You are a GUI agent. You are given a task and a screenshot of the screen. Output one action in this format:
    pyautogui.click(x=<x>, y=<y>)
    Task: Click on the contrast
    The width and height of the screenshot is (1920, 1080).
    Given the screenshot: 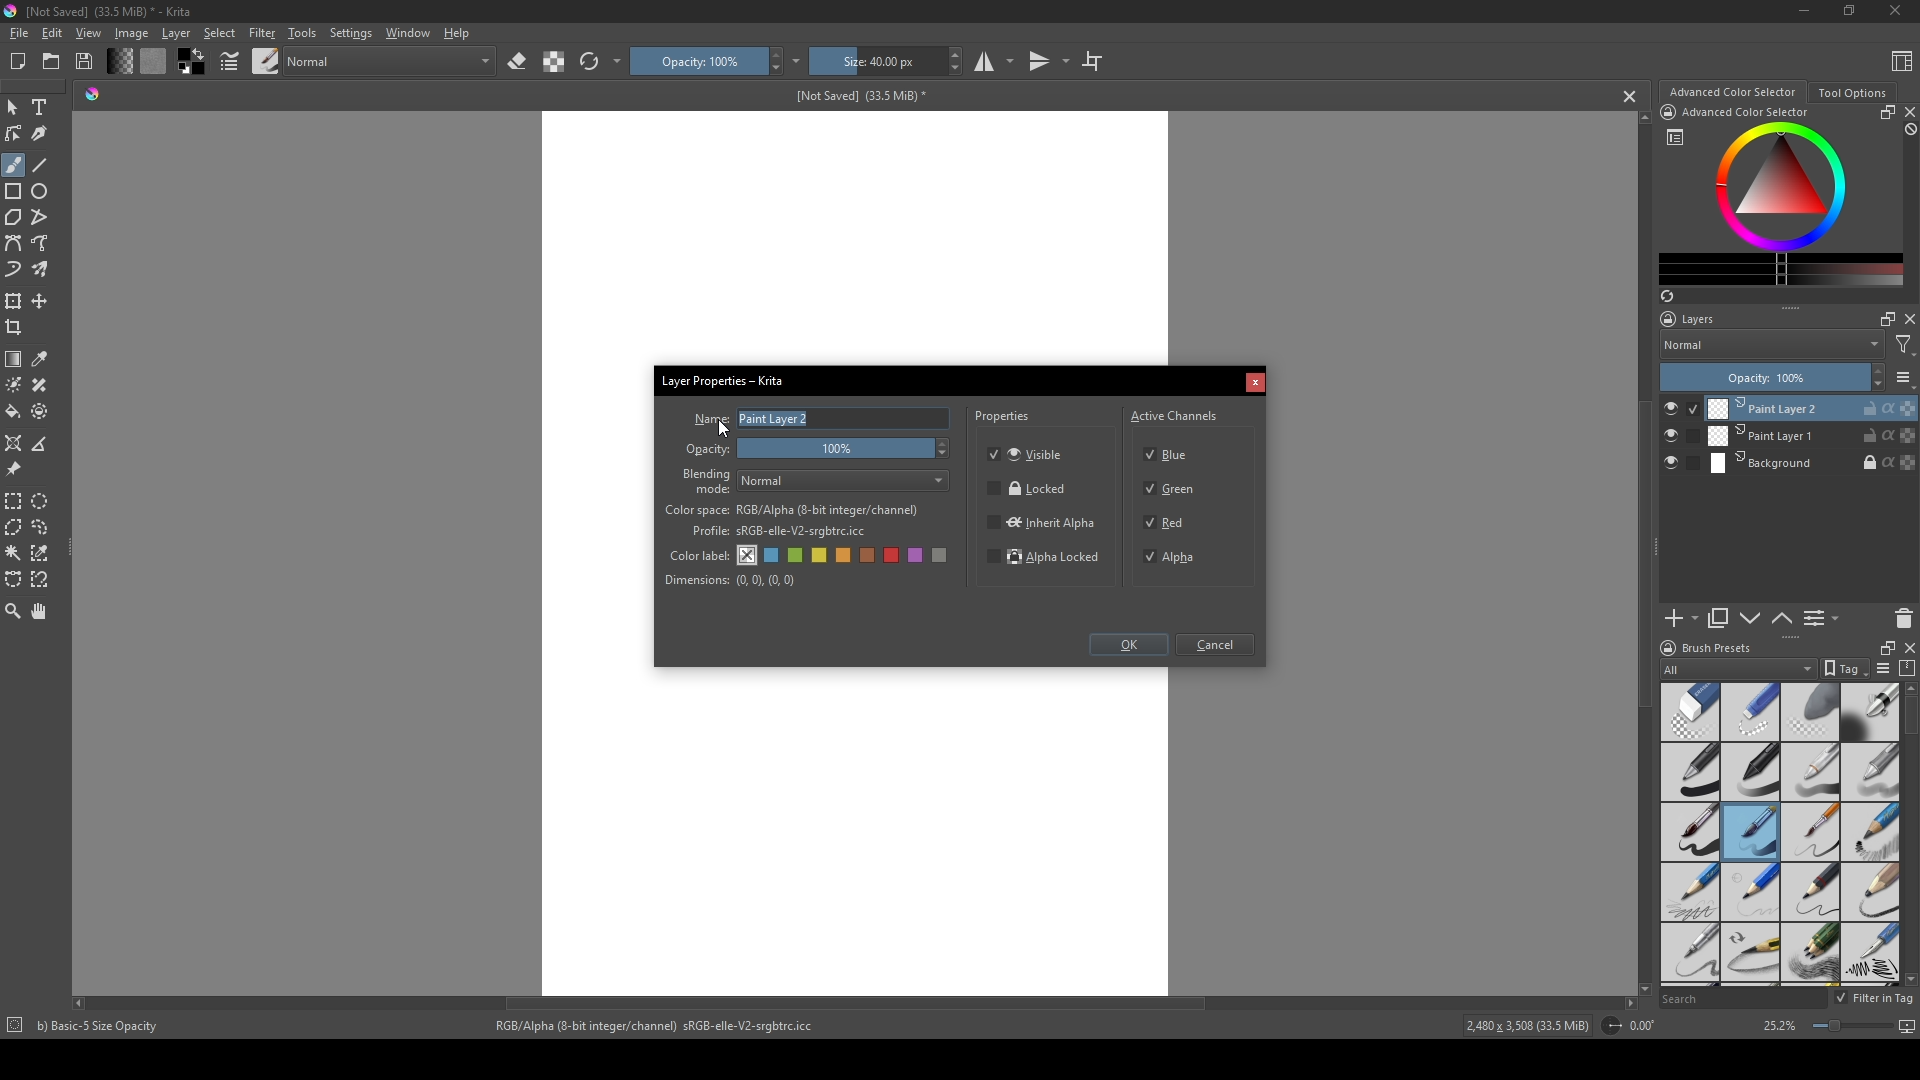 What is the action you would take?
    pyautogui.click(x=553, y=61)
    